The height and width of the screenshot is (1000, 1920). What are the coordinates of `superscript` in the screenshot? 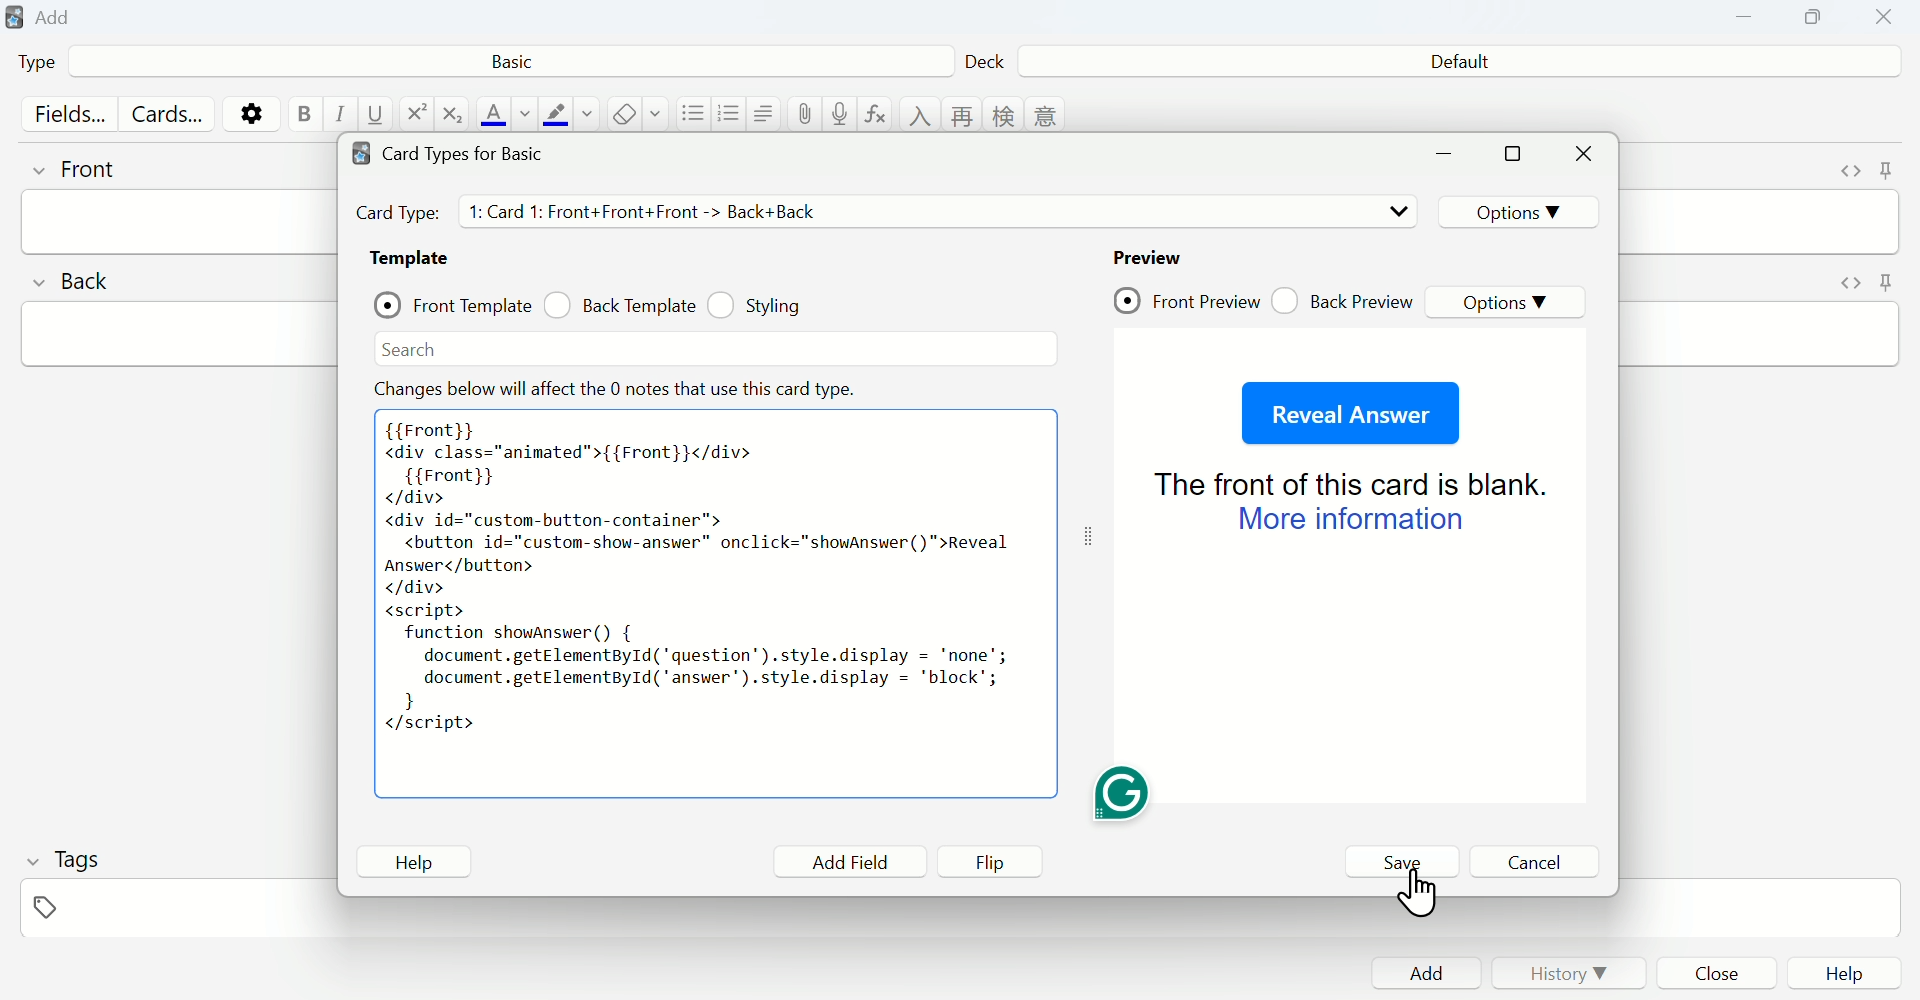 It's located at (417, 114).